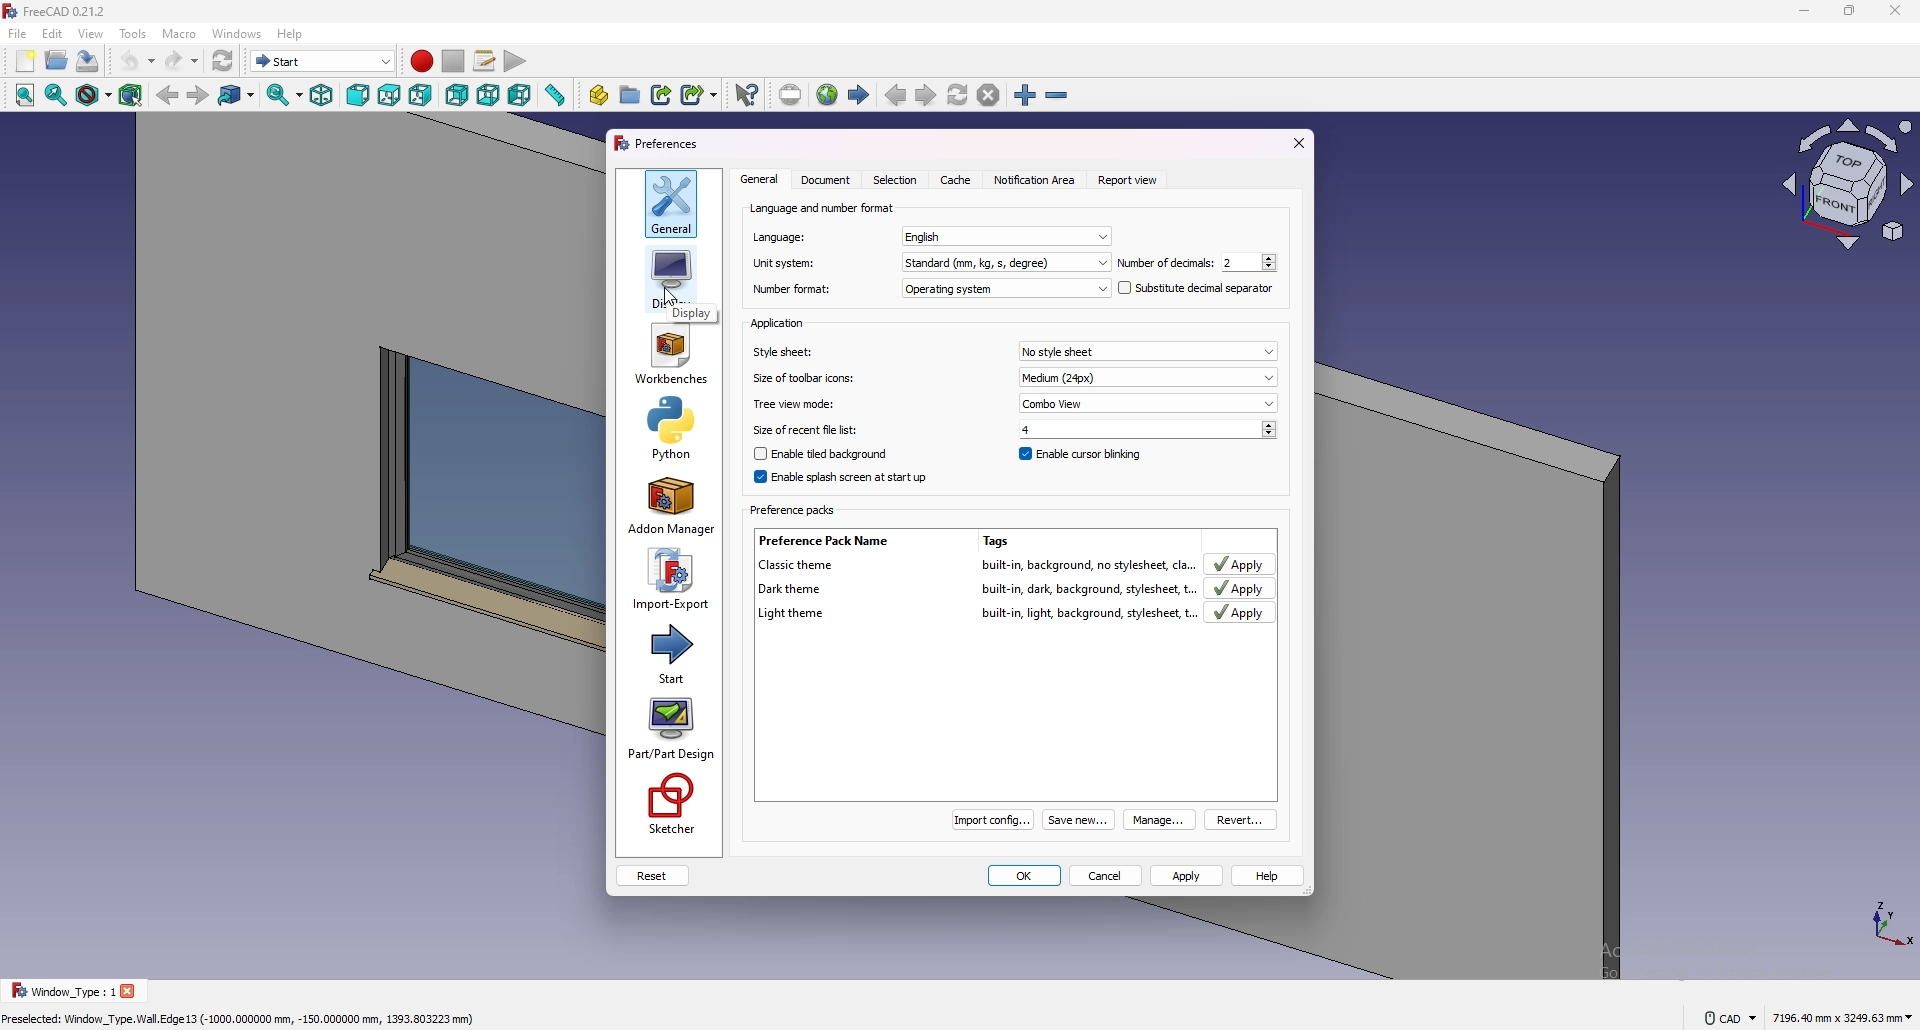 The image size is (1920, 1030). I want to click on right, so click(421, 95).